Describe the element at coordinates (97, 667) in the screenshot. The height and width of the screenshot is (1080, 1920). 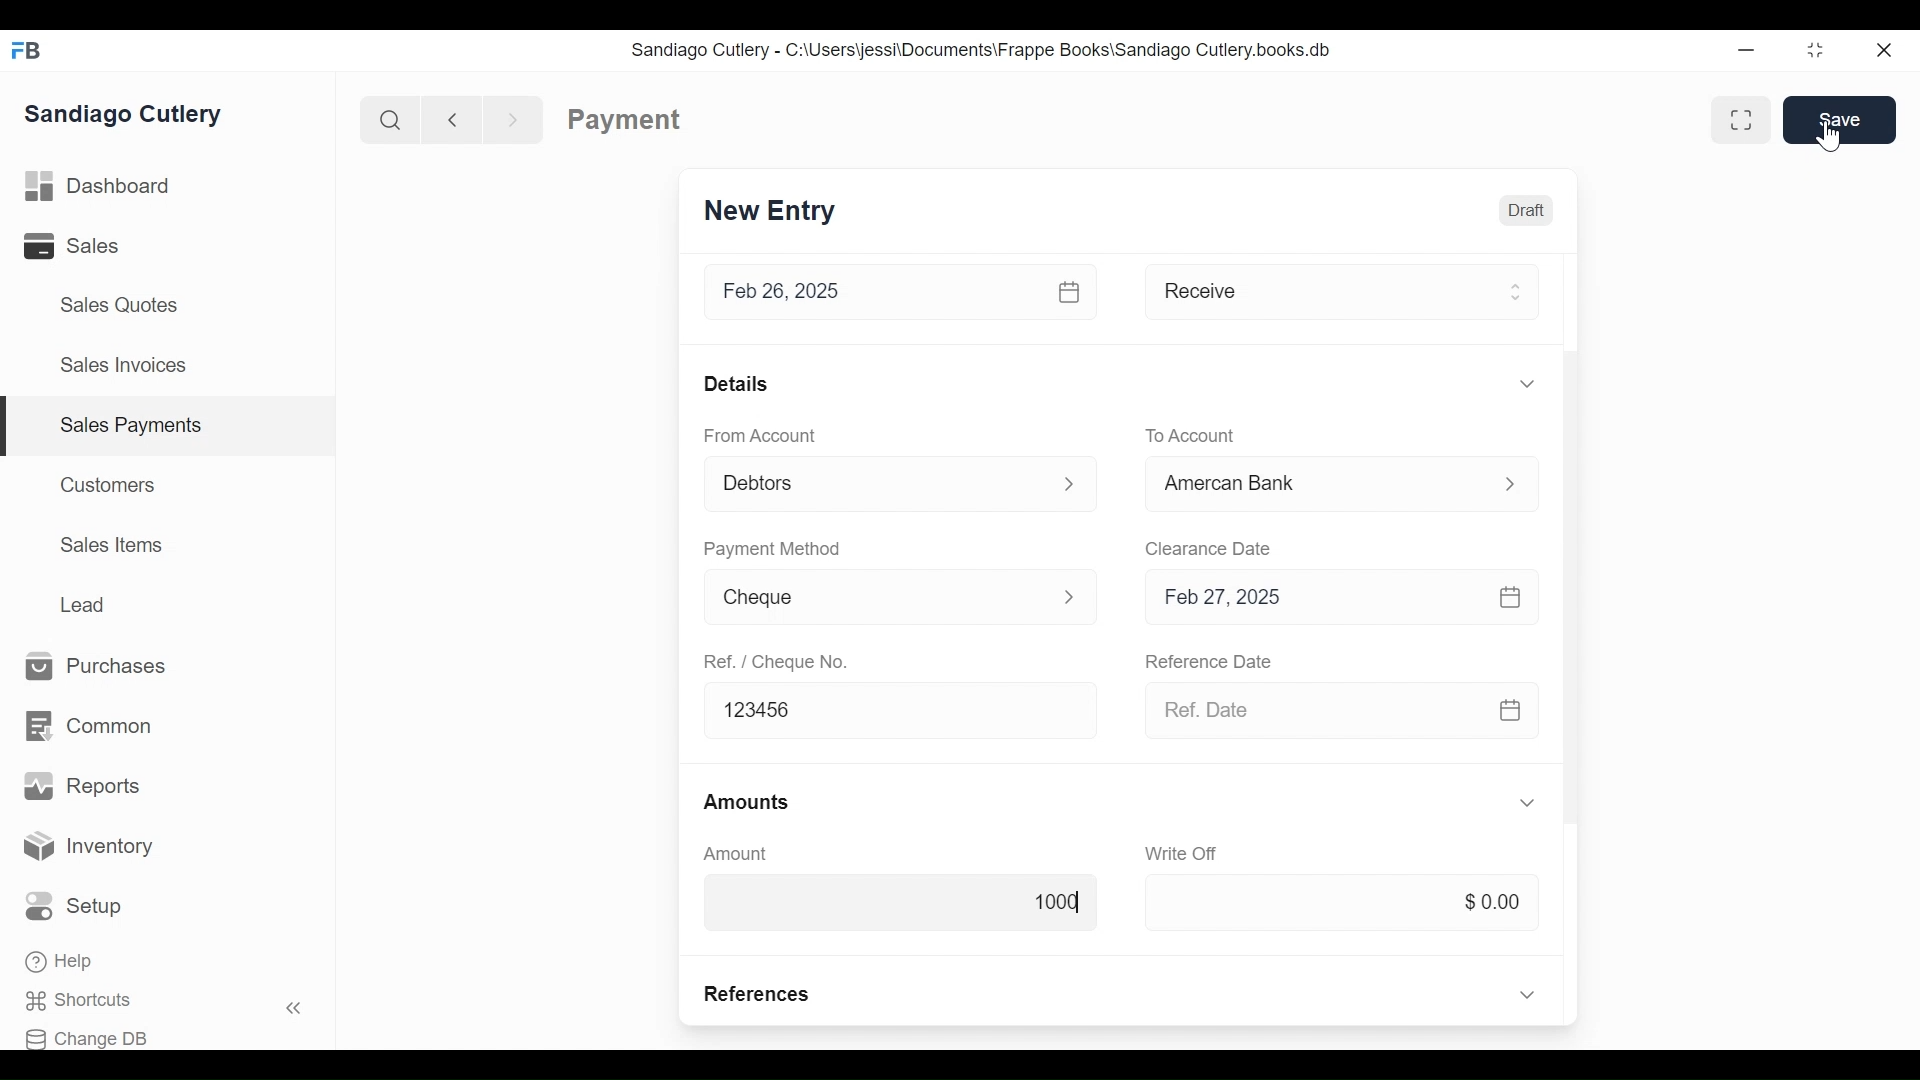
I see `Purchases` at that location.